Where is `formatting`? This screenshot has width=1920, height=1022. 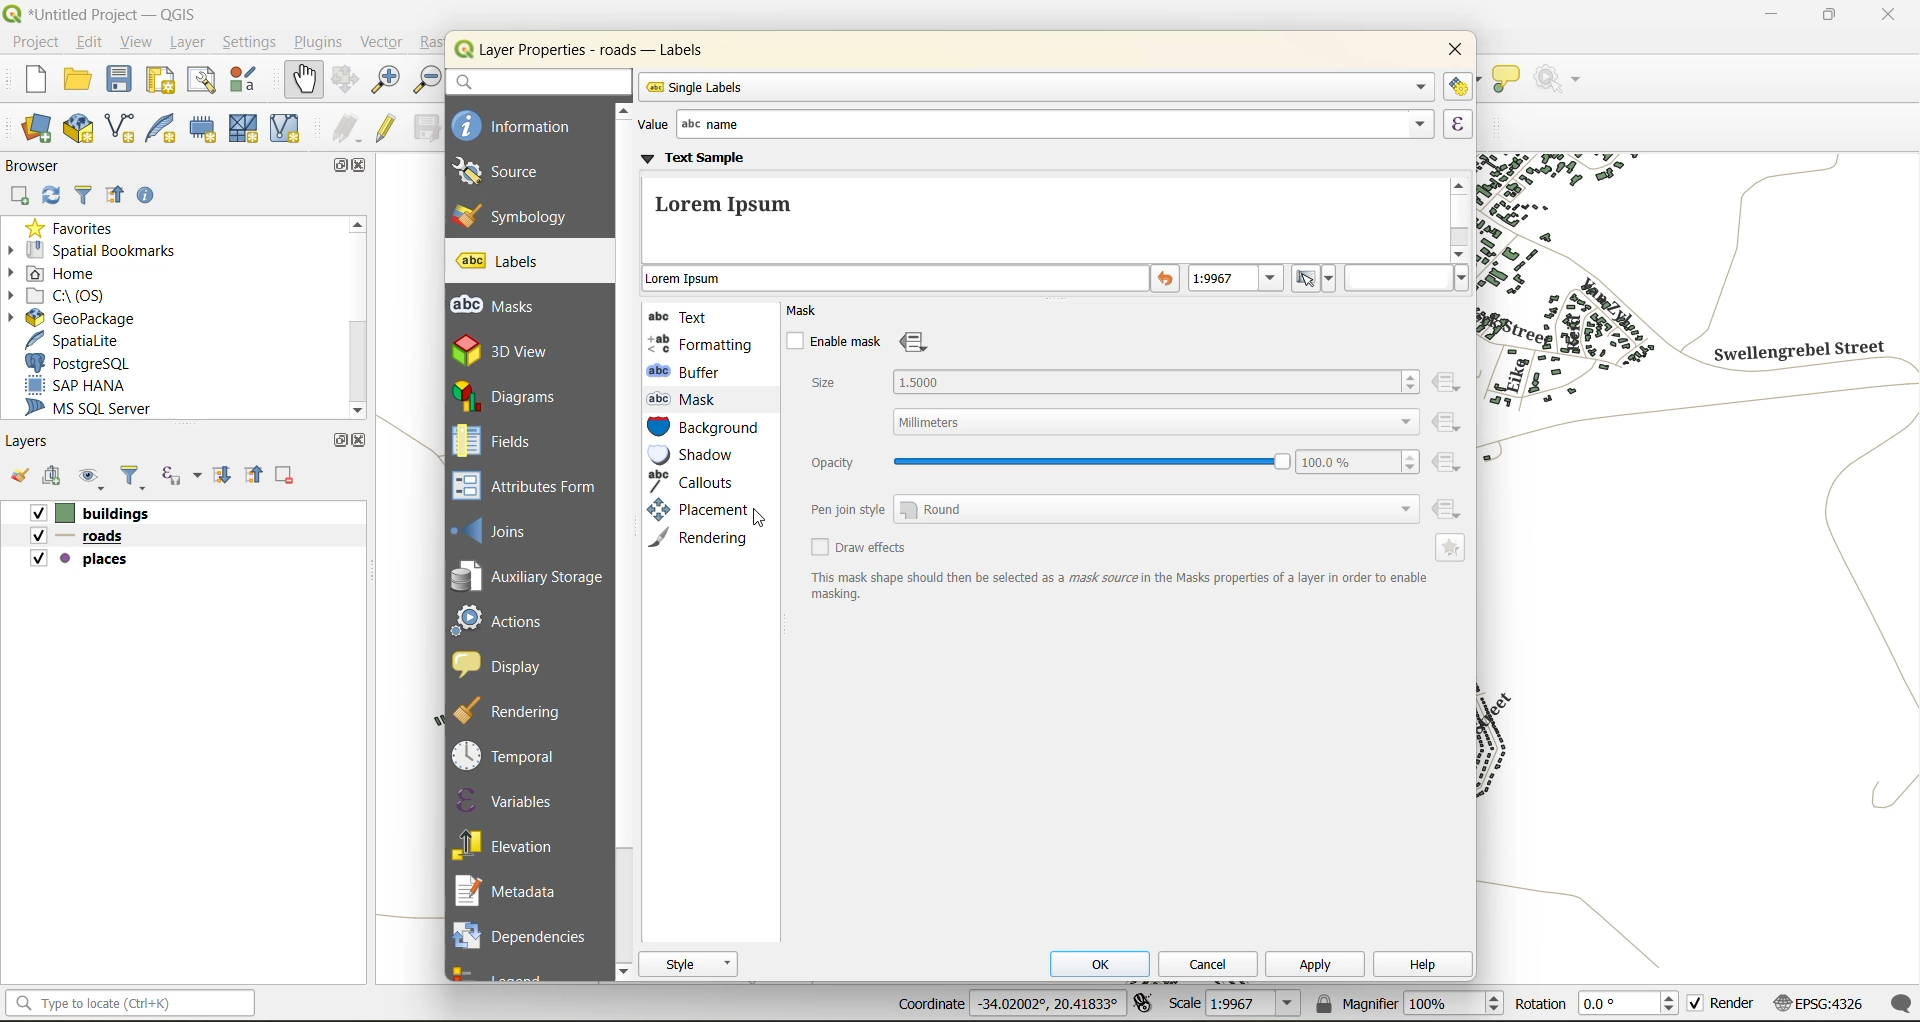
formatting is located at coordinates (701, 344).